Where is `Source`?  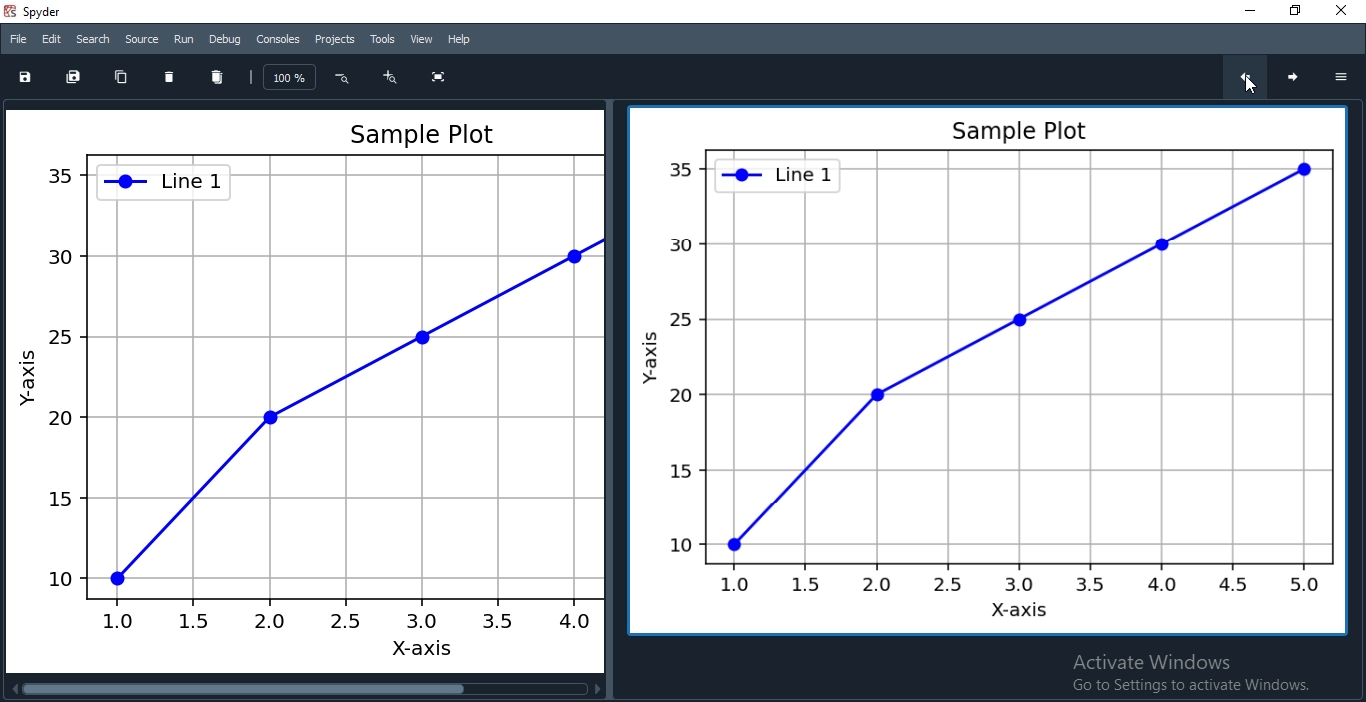
Source is located at coordinates (141, 37).